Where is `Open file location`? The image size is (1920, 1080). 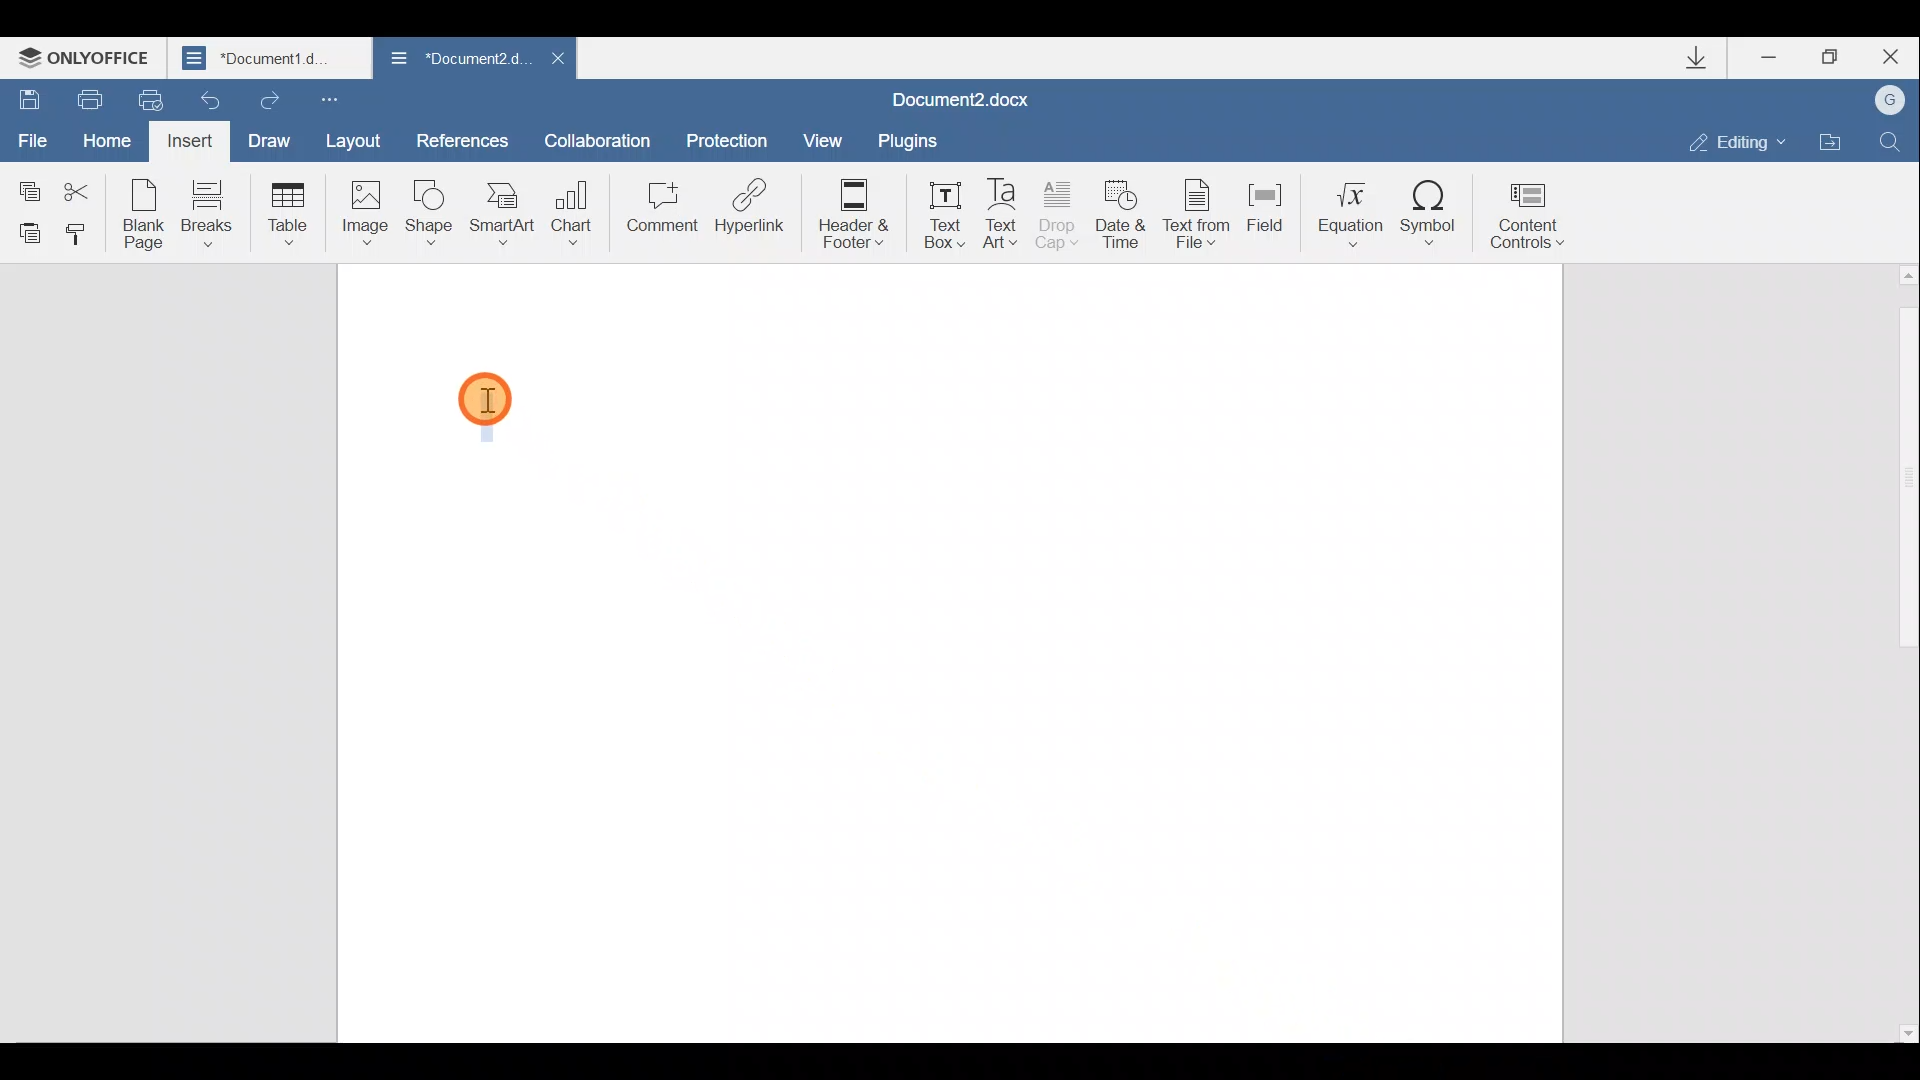 Open file location is located at coordinates (1831, 142).